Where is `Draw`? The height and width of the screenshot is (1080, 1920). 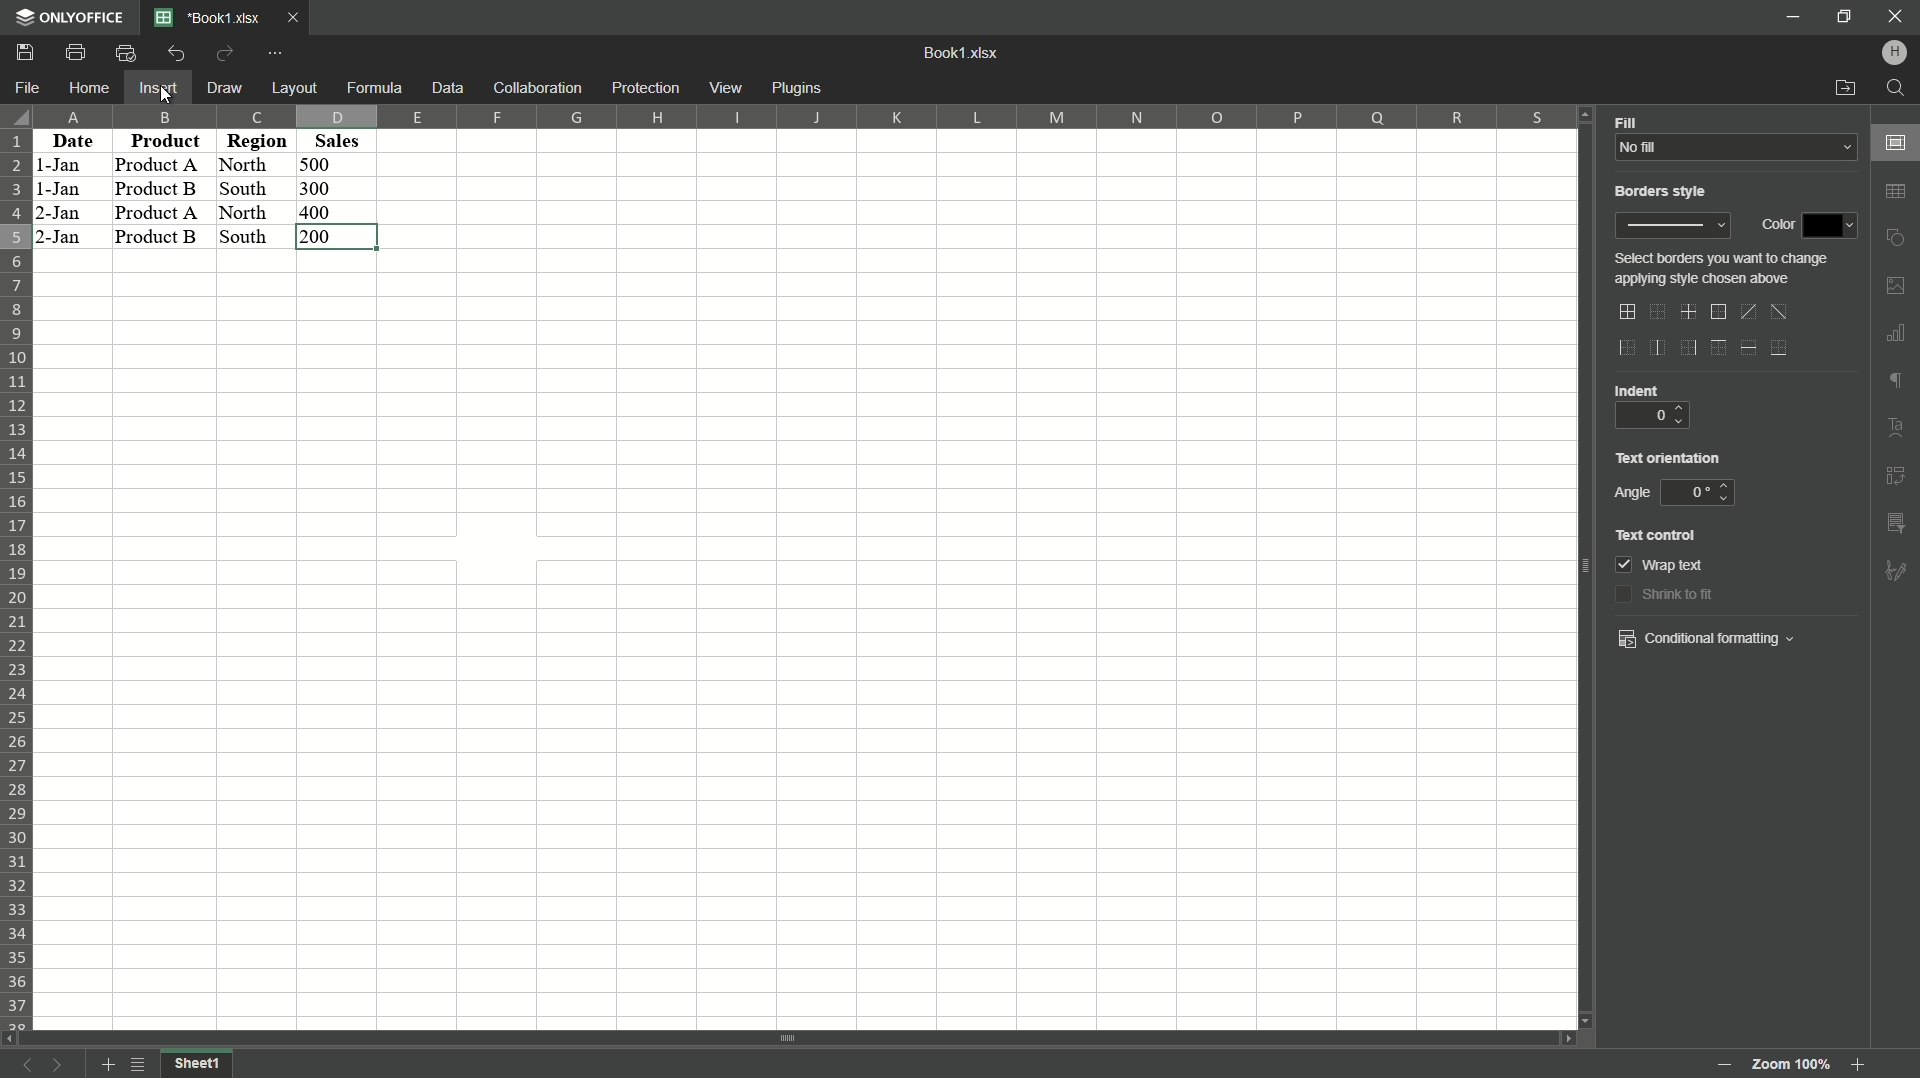
Draw is located at coordinates (224, 86).